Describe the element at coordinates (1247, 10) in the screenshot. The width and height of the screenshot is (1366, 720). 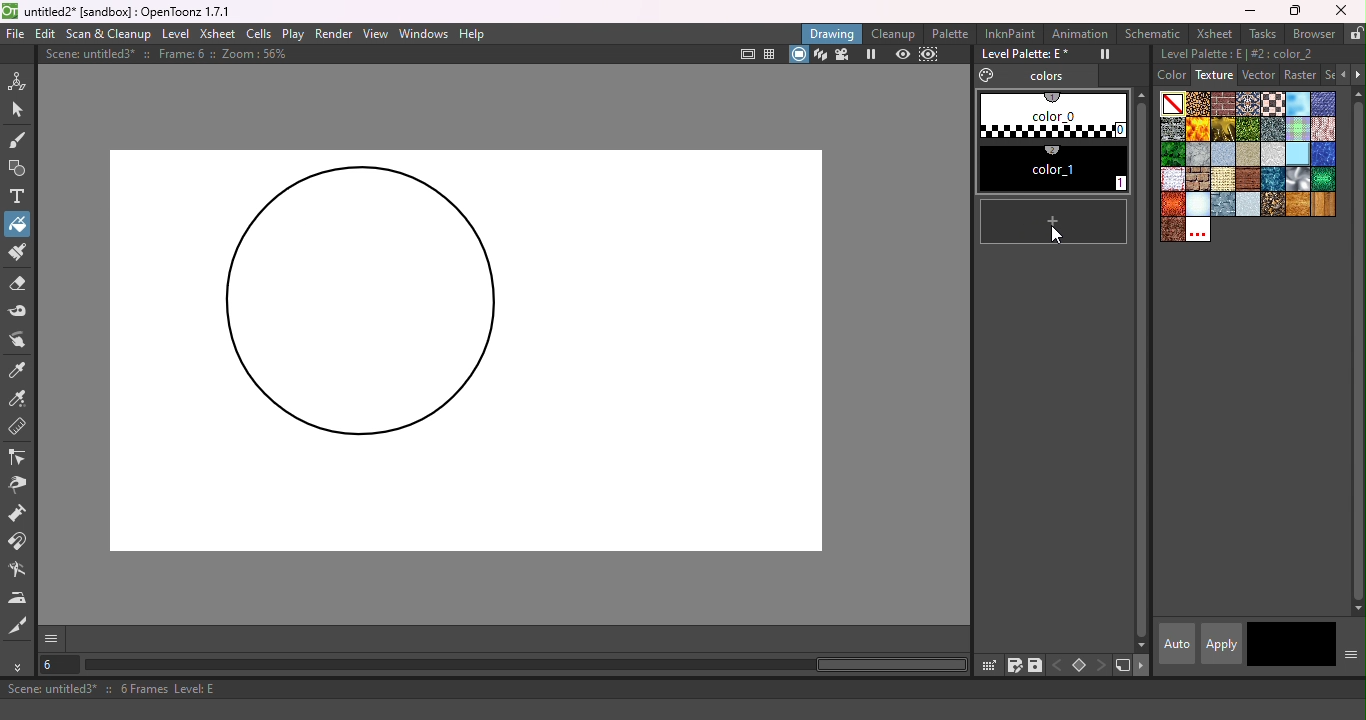
I see `Minimize ` at that location.